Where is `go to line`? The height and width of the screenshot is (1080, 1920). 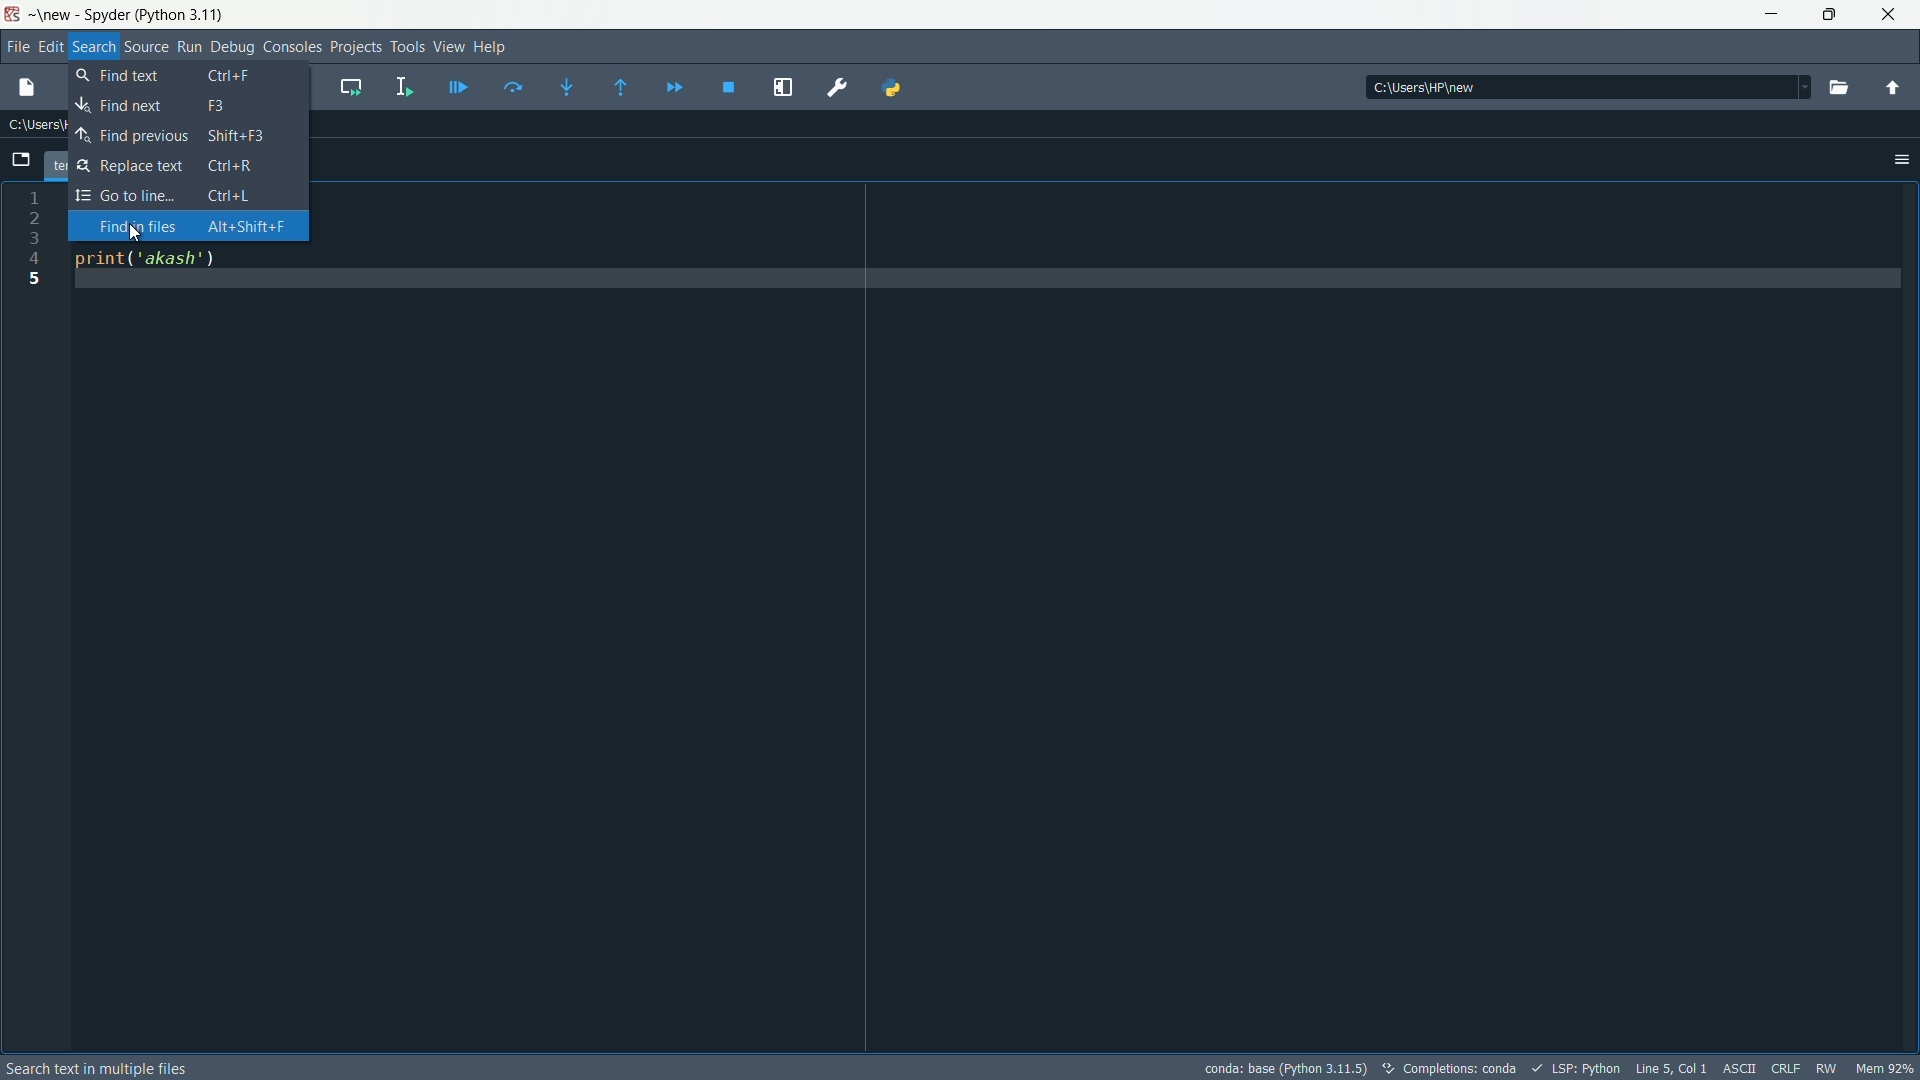
go to line is located at coordinates (188, 194).